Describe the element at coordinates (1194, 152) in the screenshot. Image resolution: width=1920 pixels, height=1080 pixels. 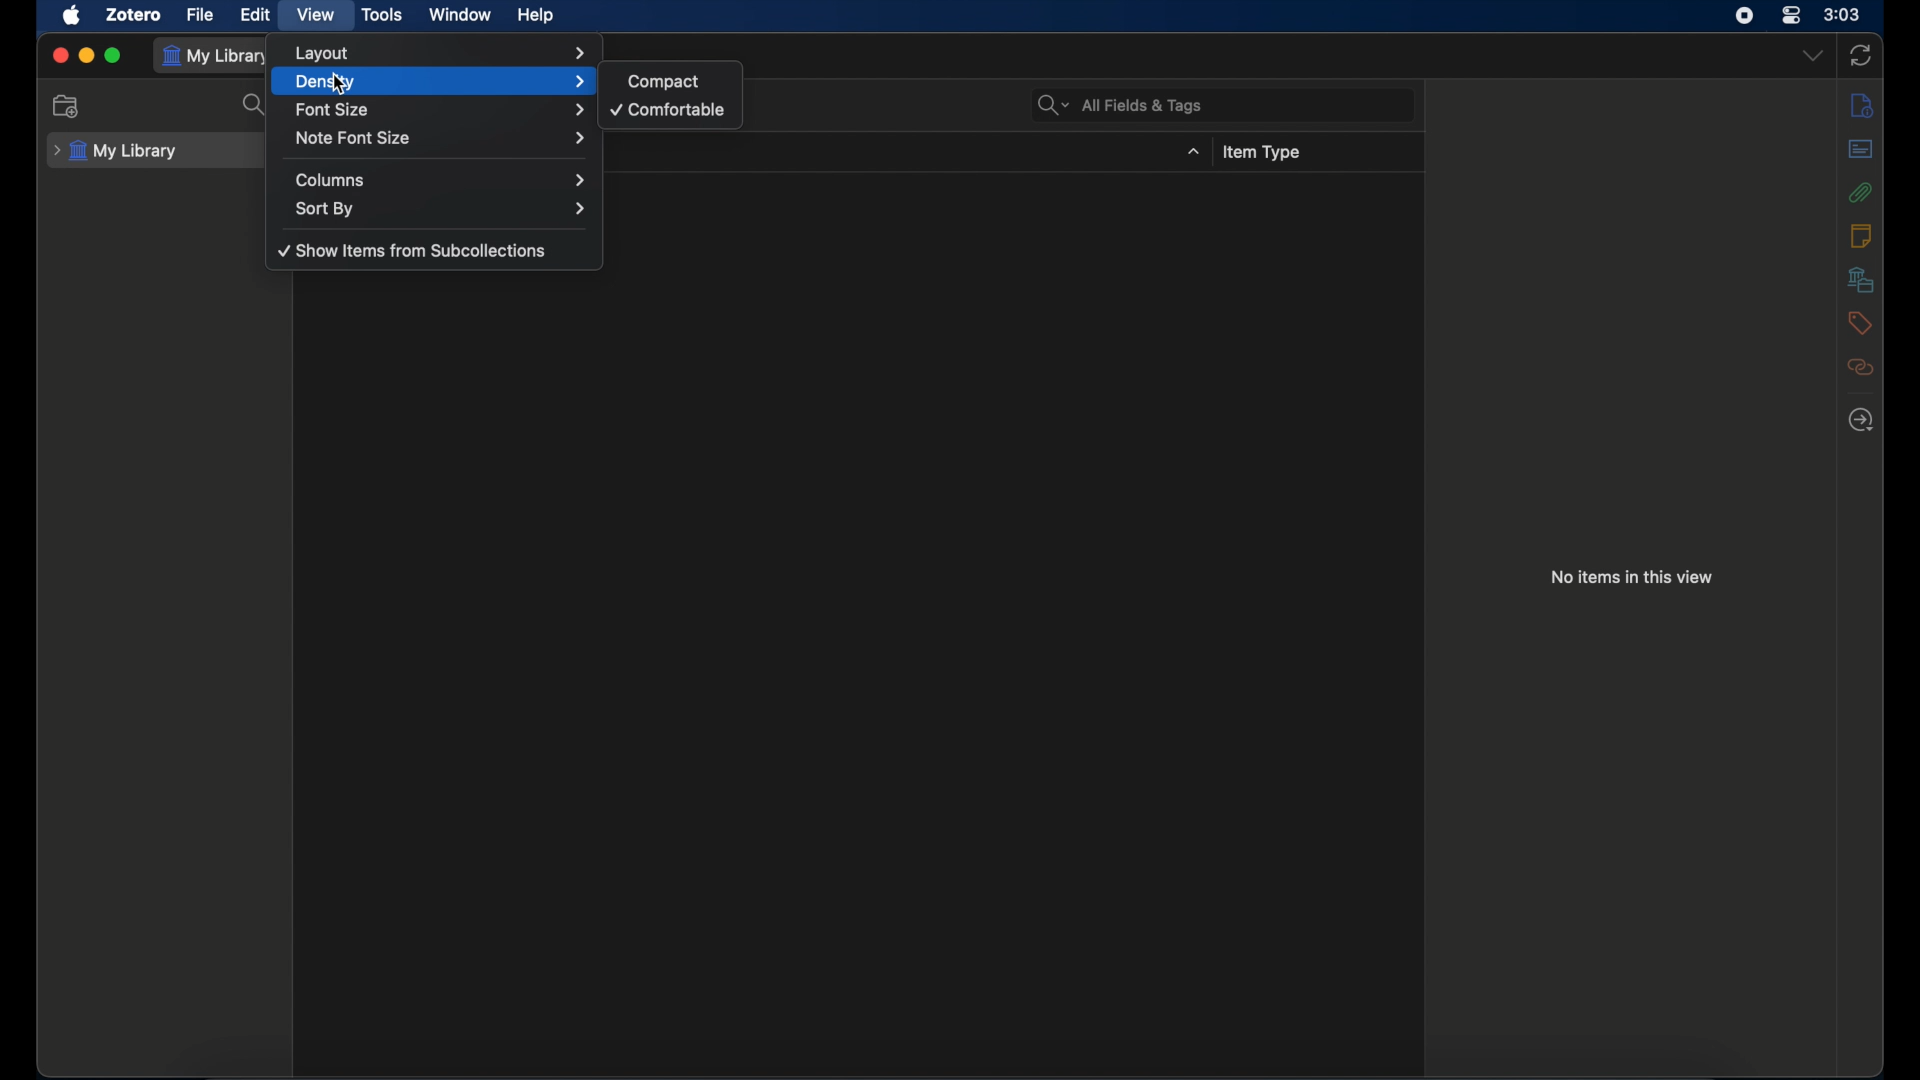
I see `dropdown` at that location.